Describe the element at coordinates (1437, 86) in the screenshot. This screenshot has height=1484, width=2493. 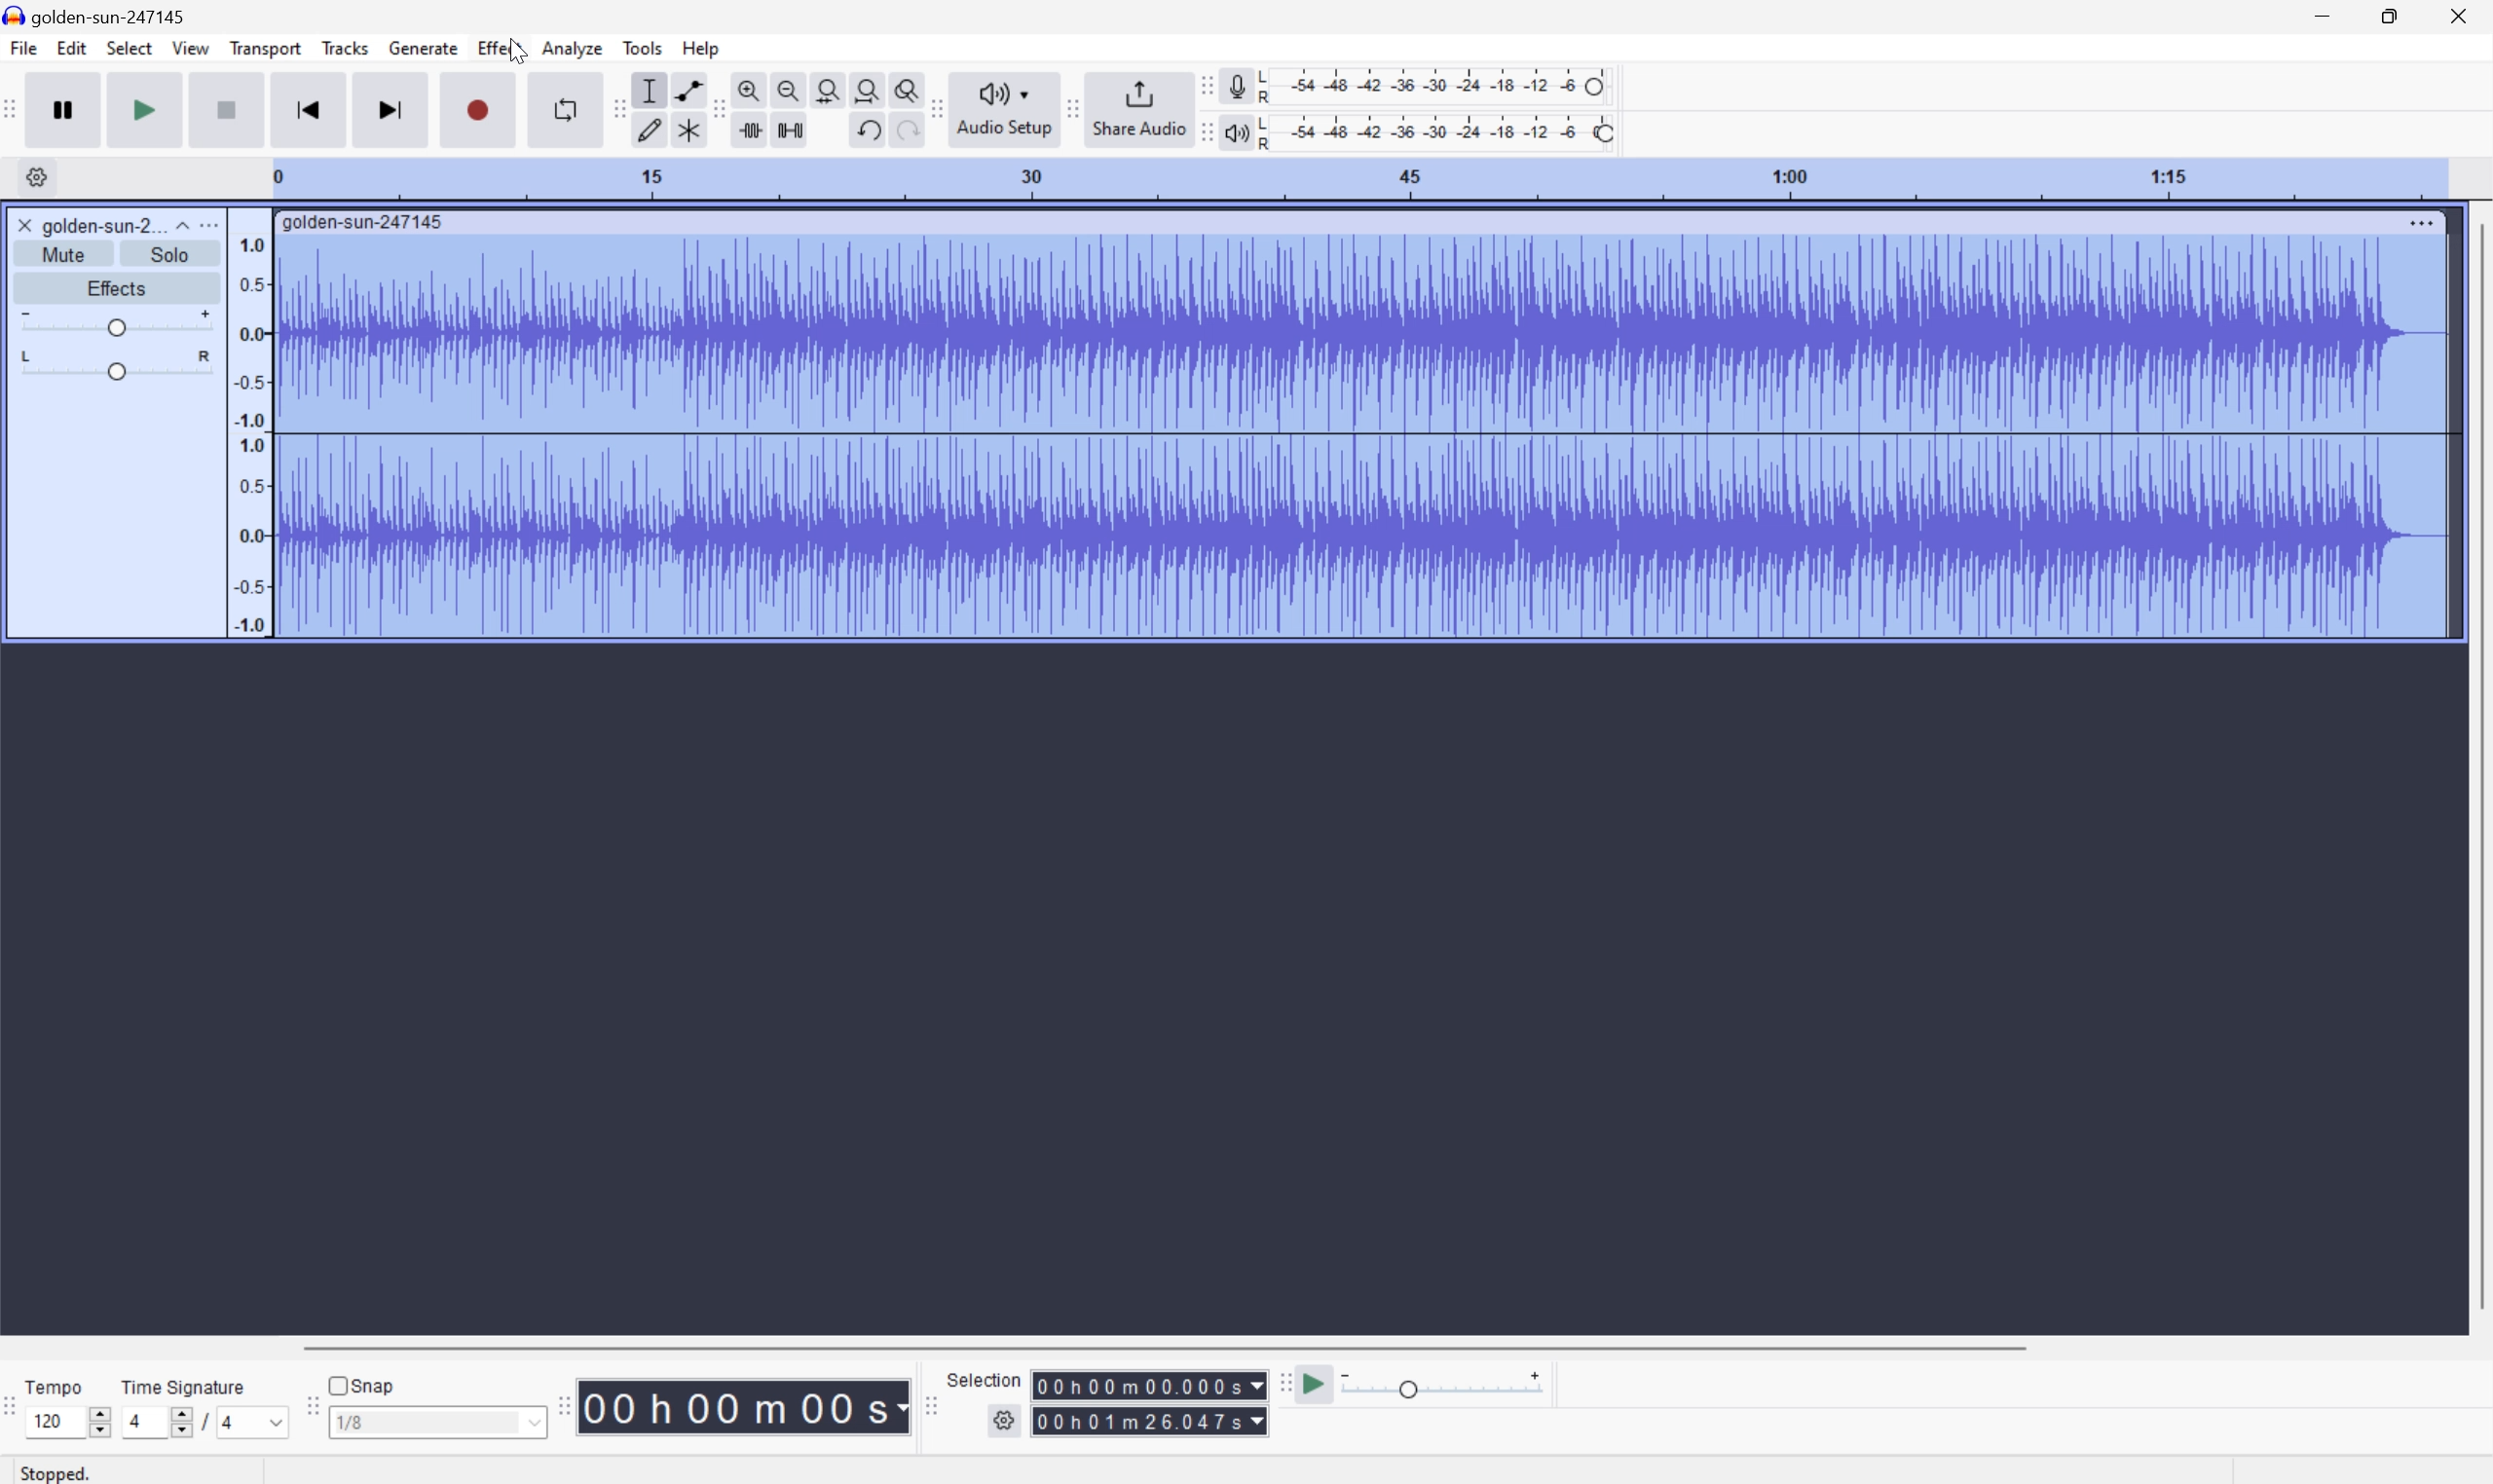
I see `Recording level: 62%` at that location.